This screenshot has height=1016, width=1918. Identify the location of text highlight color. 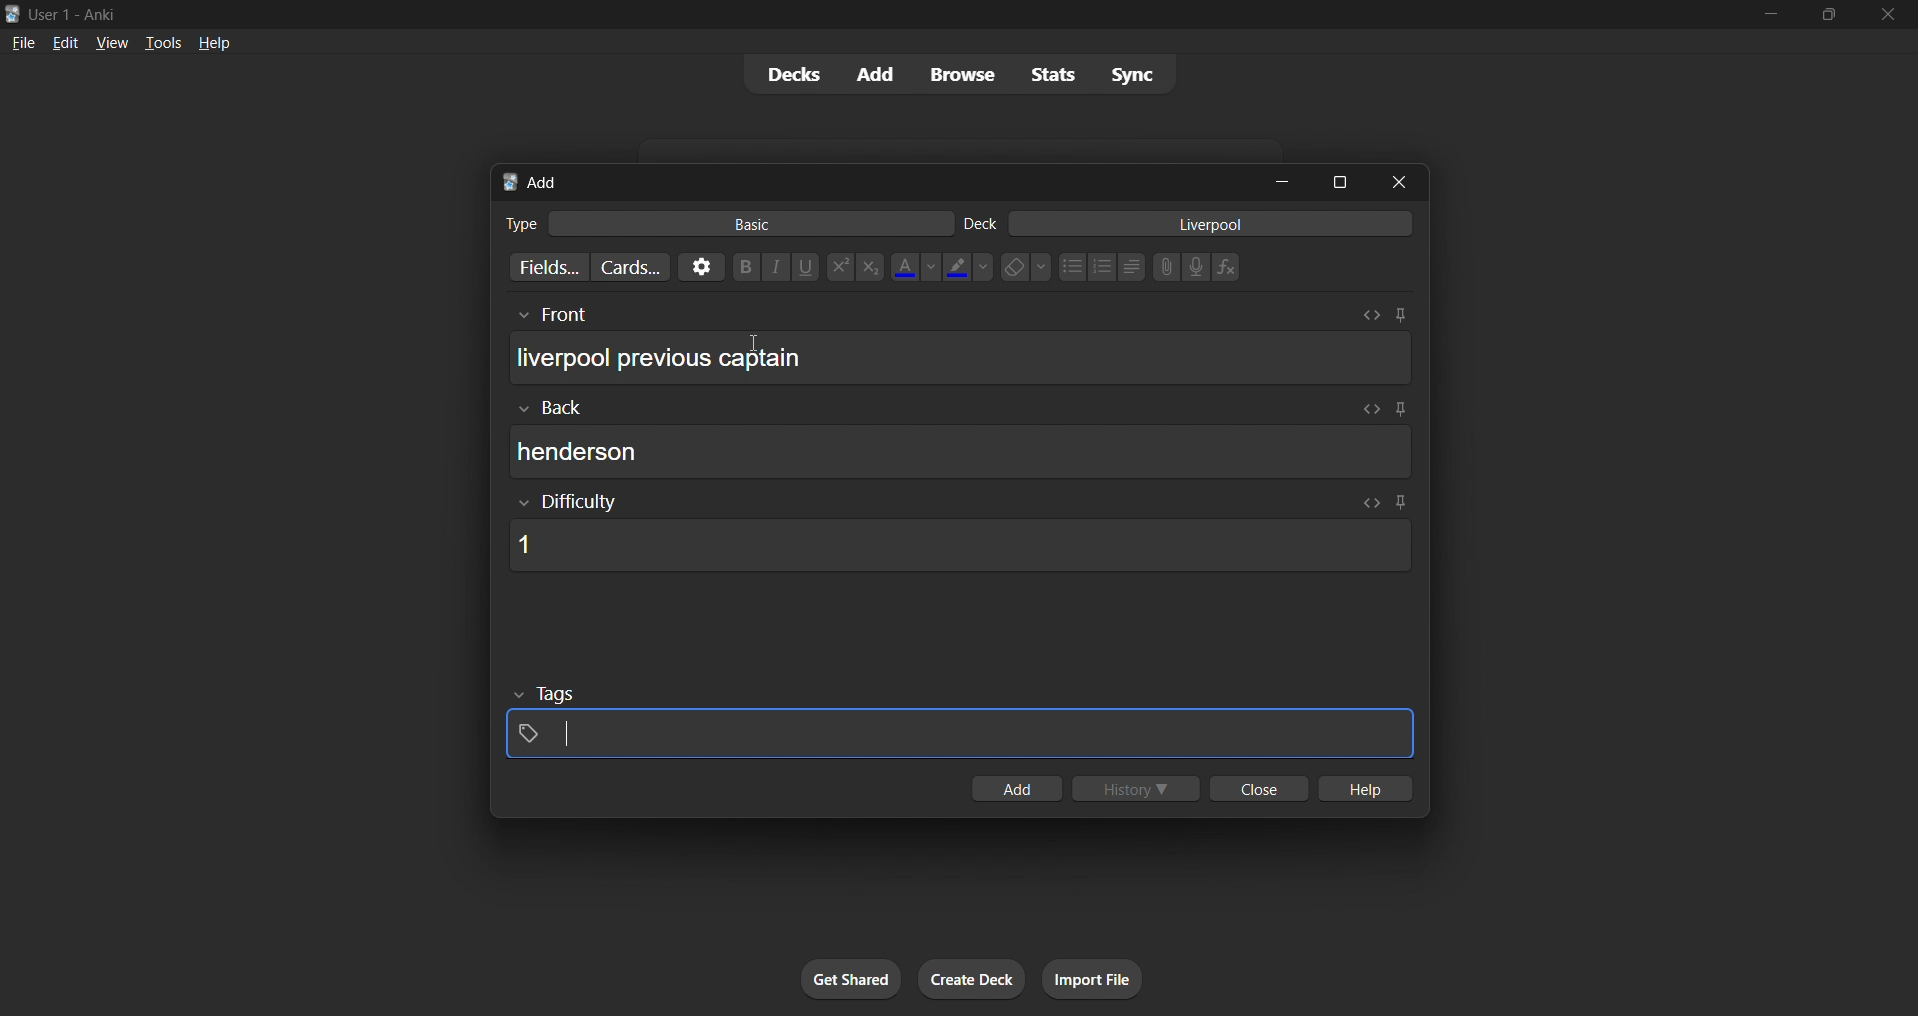
(968, 266).